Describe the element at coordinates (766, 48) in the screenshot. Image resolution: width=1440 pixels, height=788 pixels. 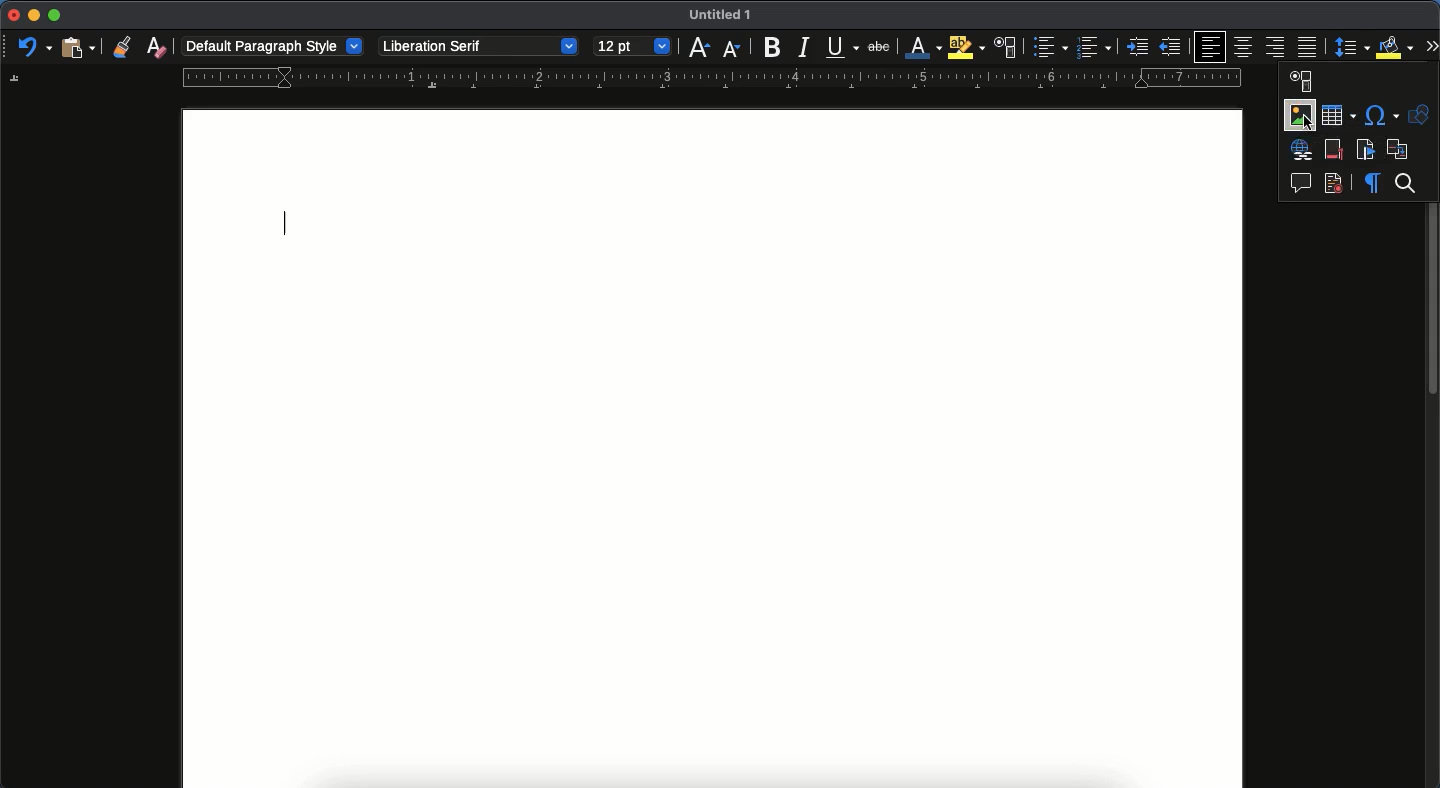
I see `bold` at that location.